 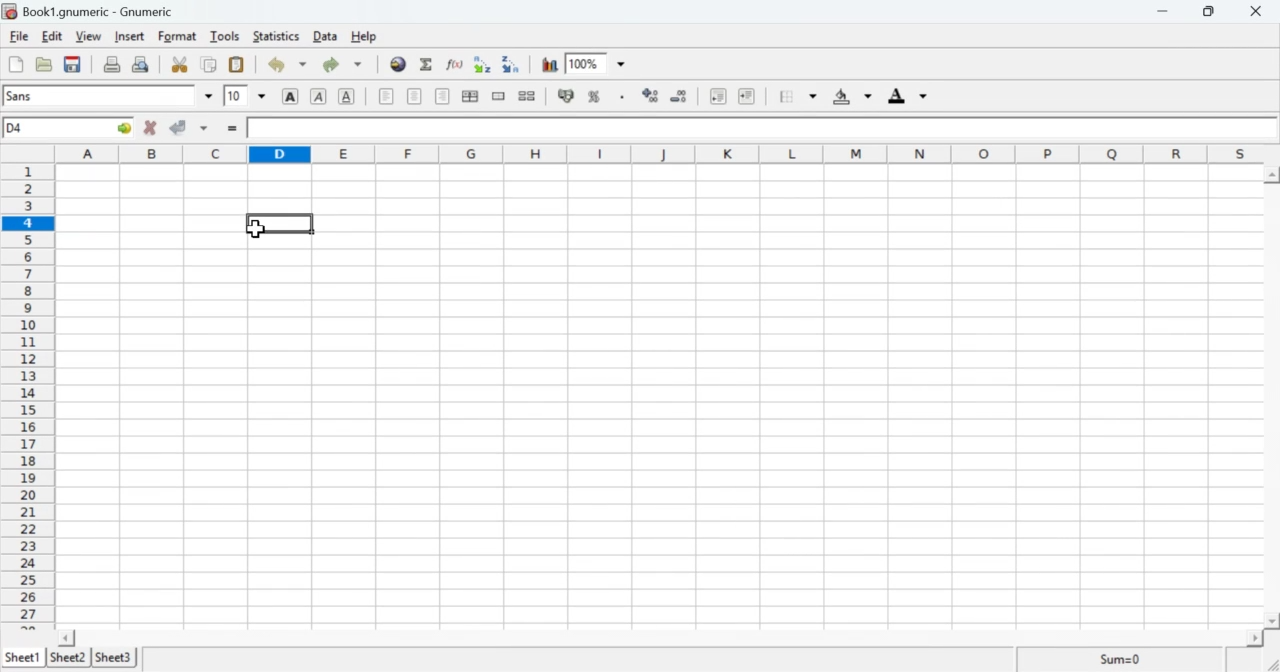 I want to click on Format selection as percentage, so click(x=594, y=99).